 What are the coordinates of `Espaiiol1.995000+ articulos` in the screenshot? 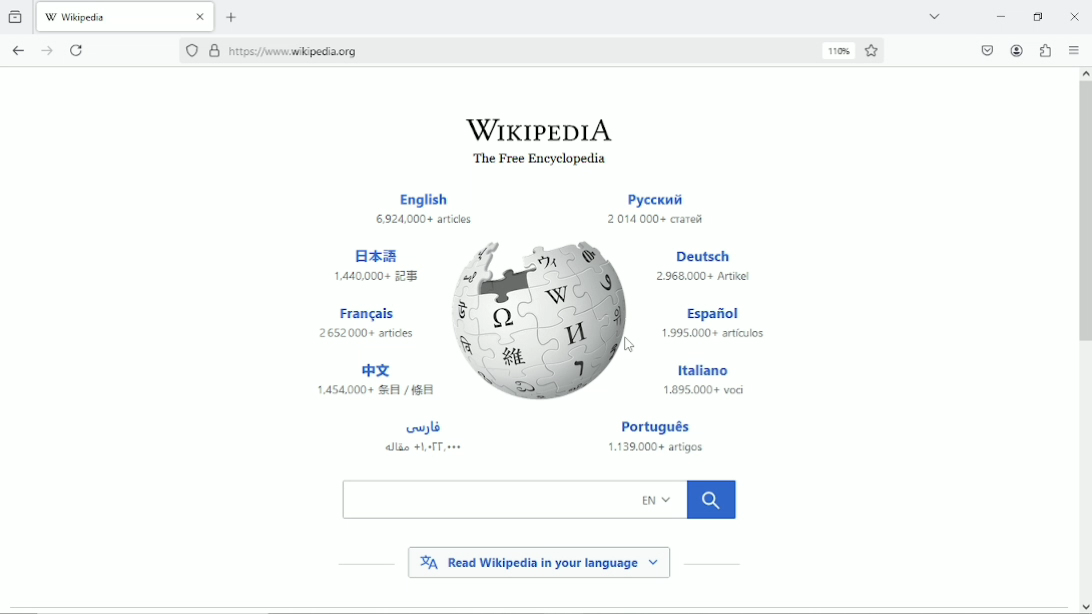 It's located at (713, 324).